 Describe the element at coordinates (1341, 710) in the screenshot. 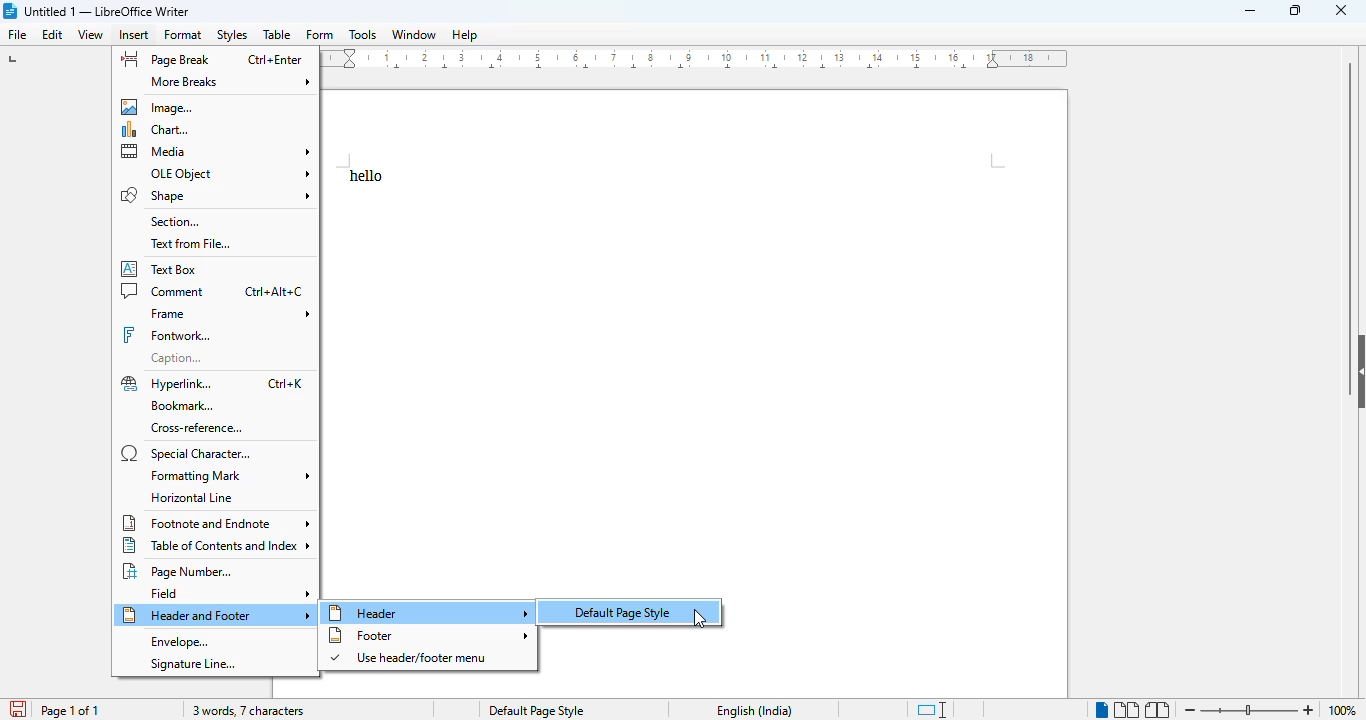

I see `100%` at that location.